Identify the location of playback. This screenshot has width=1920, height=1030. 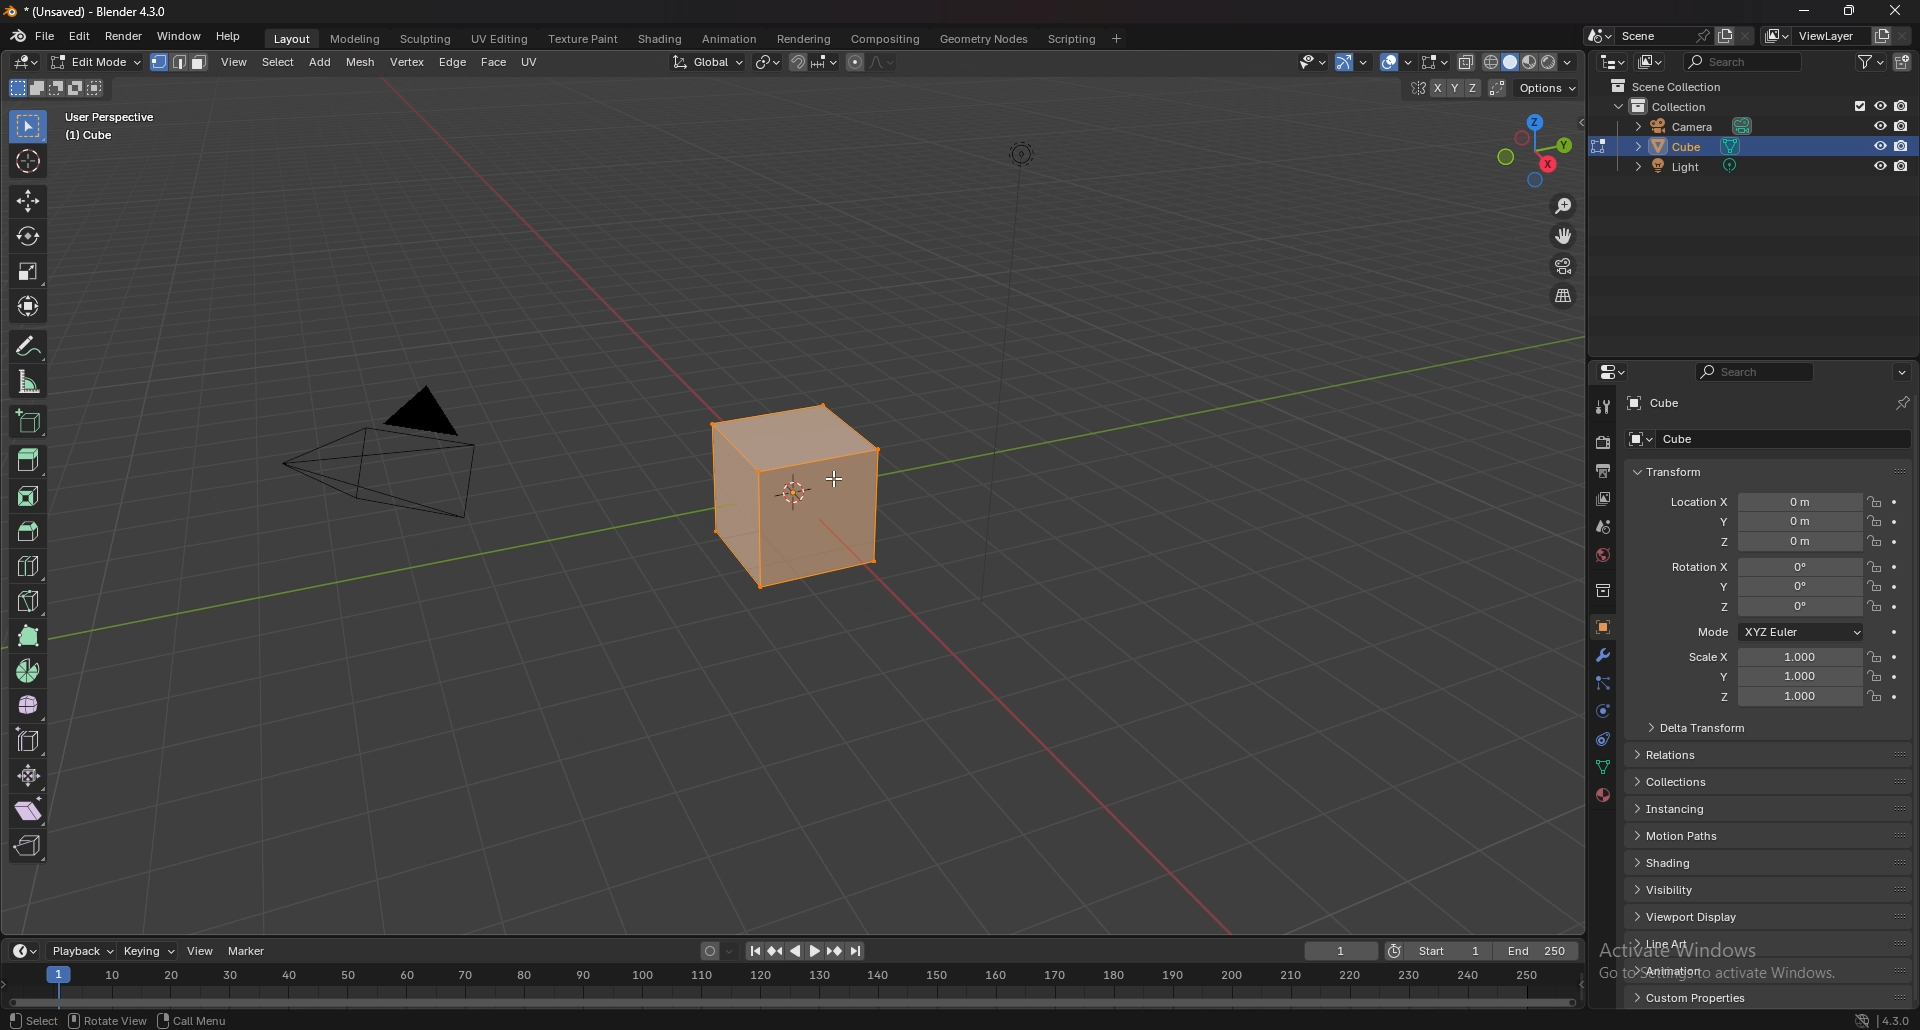
(82, 951).